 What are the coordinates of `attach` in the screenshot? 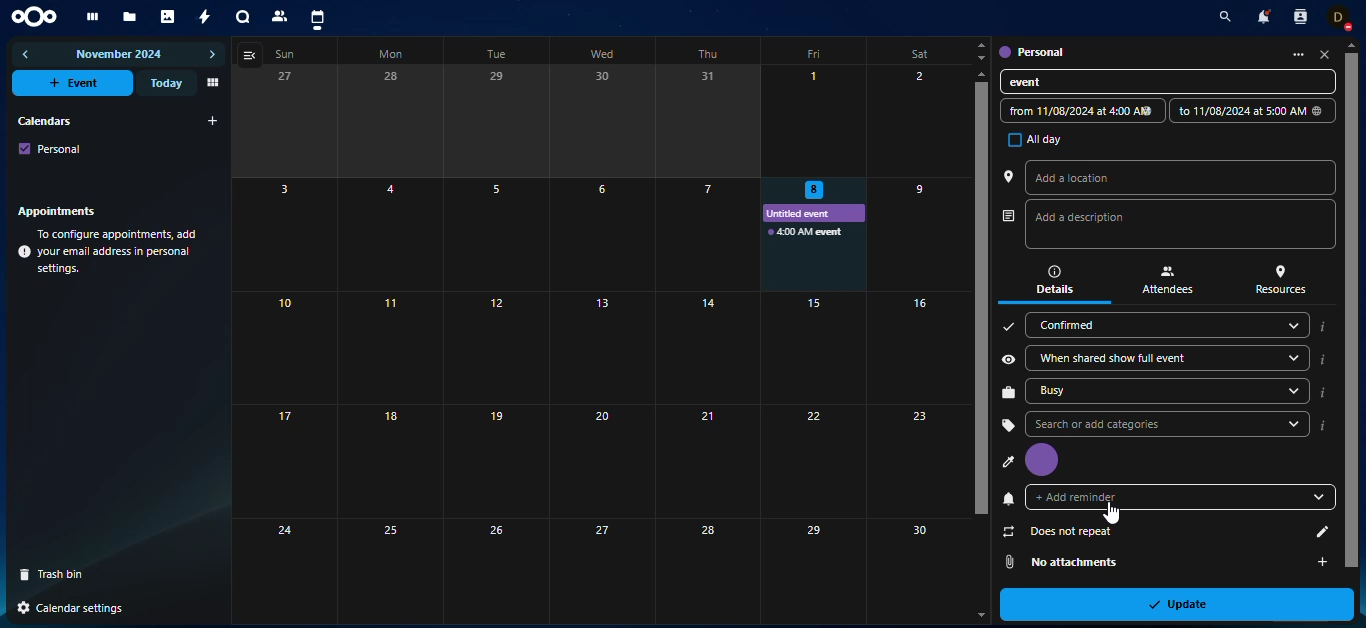 It's located at (1009, 561).